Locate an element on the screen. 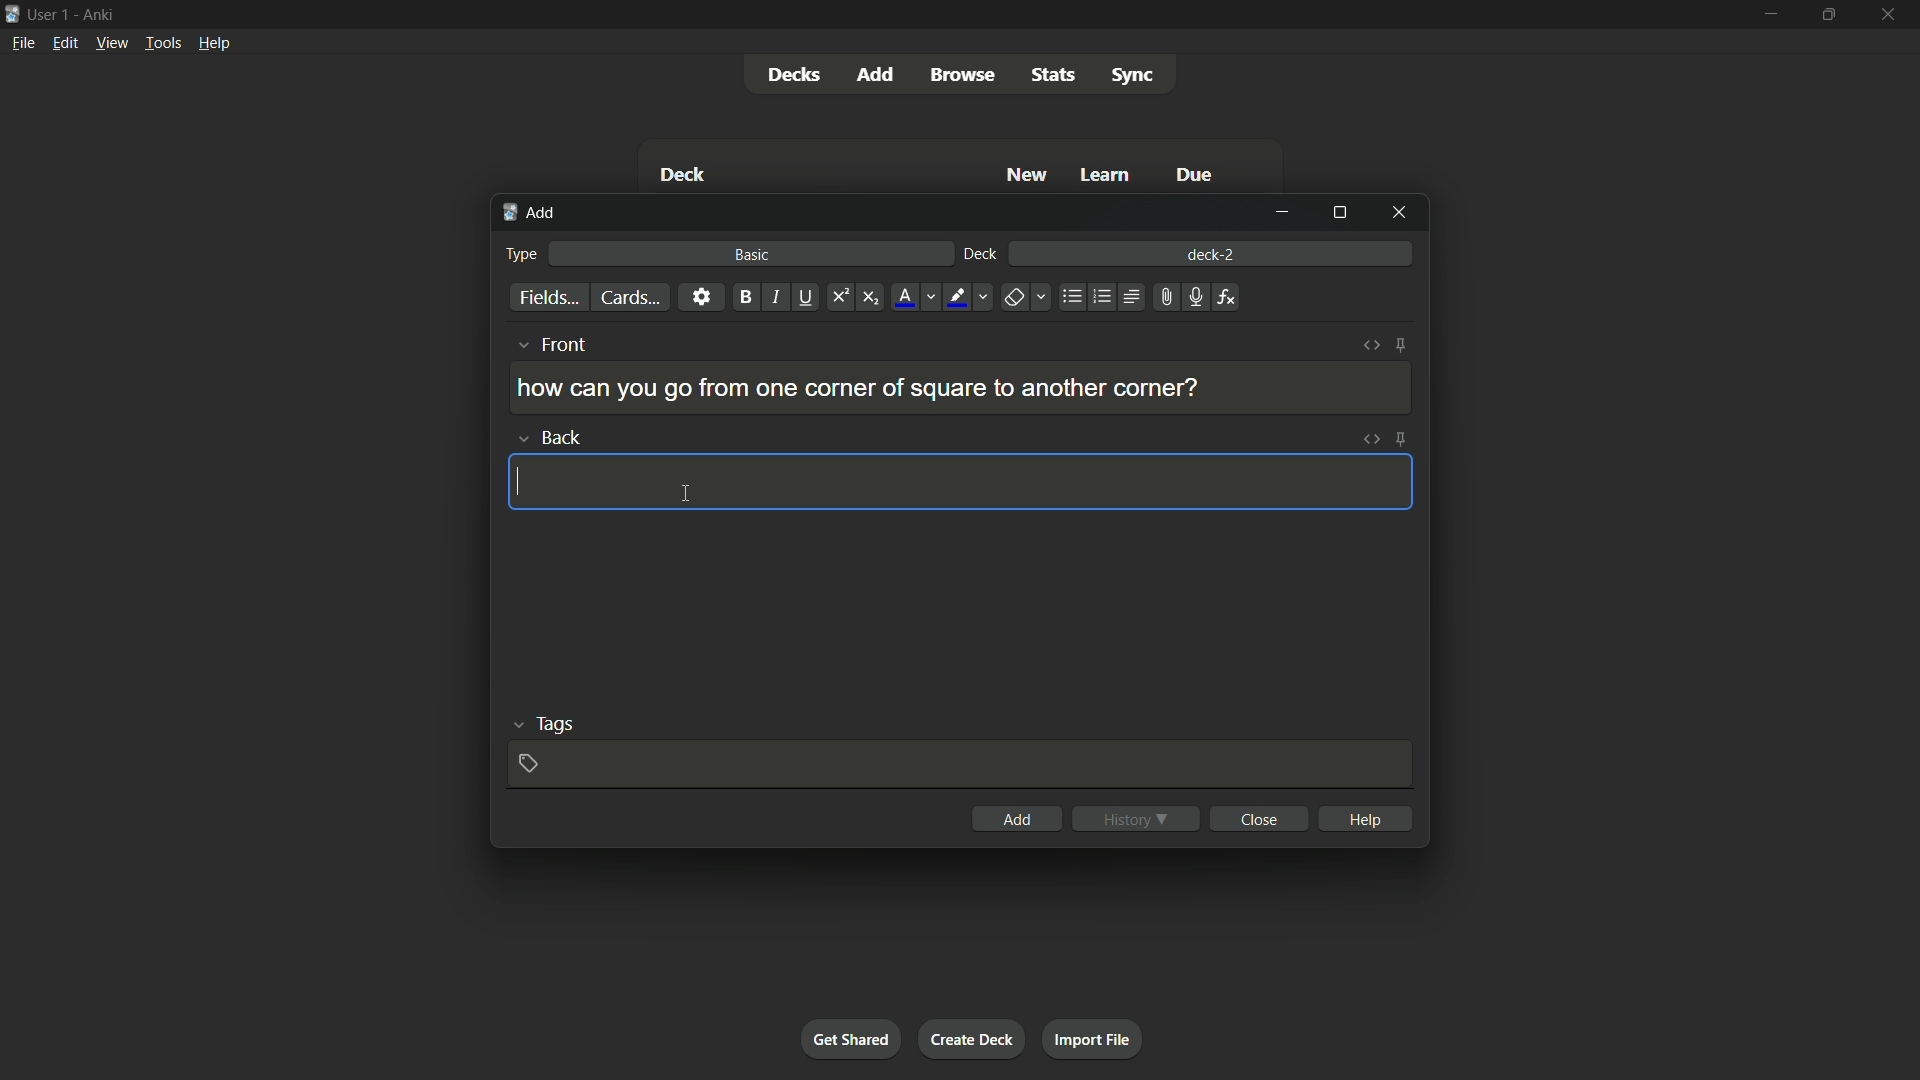 This screenshot has width=1920, height=1080. deck is located at coordinates (983, 255).